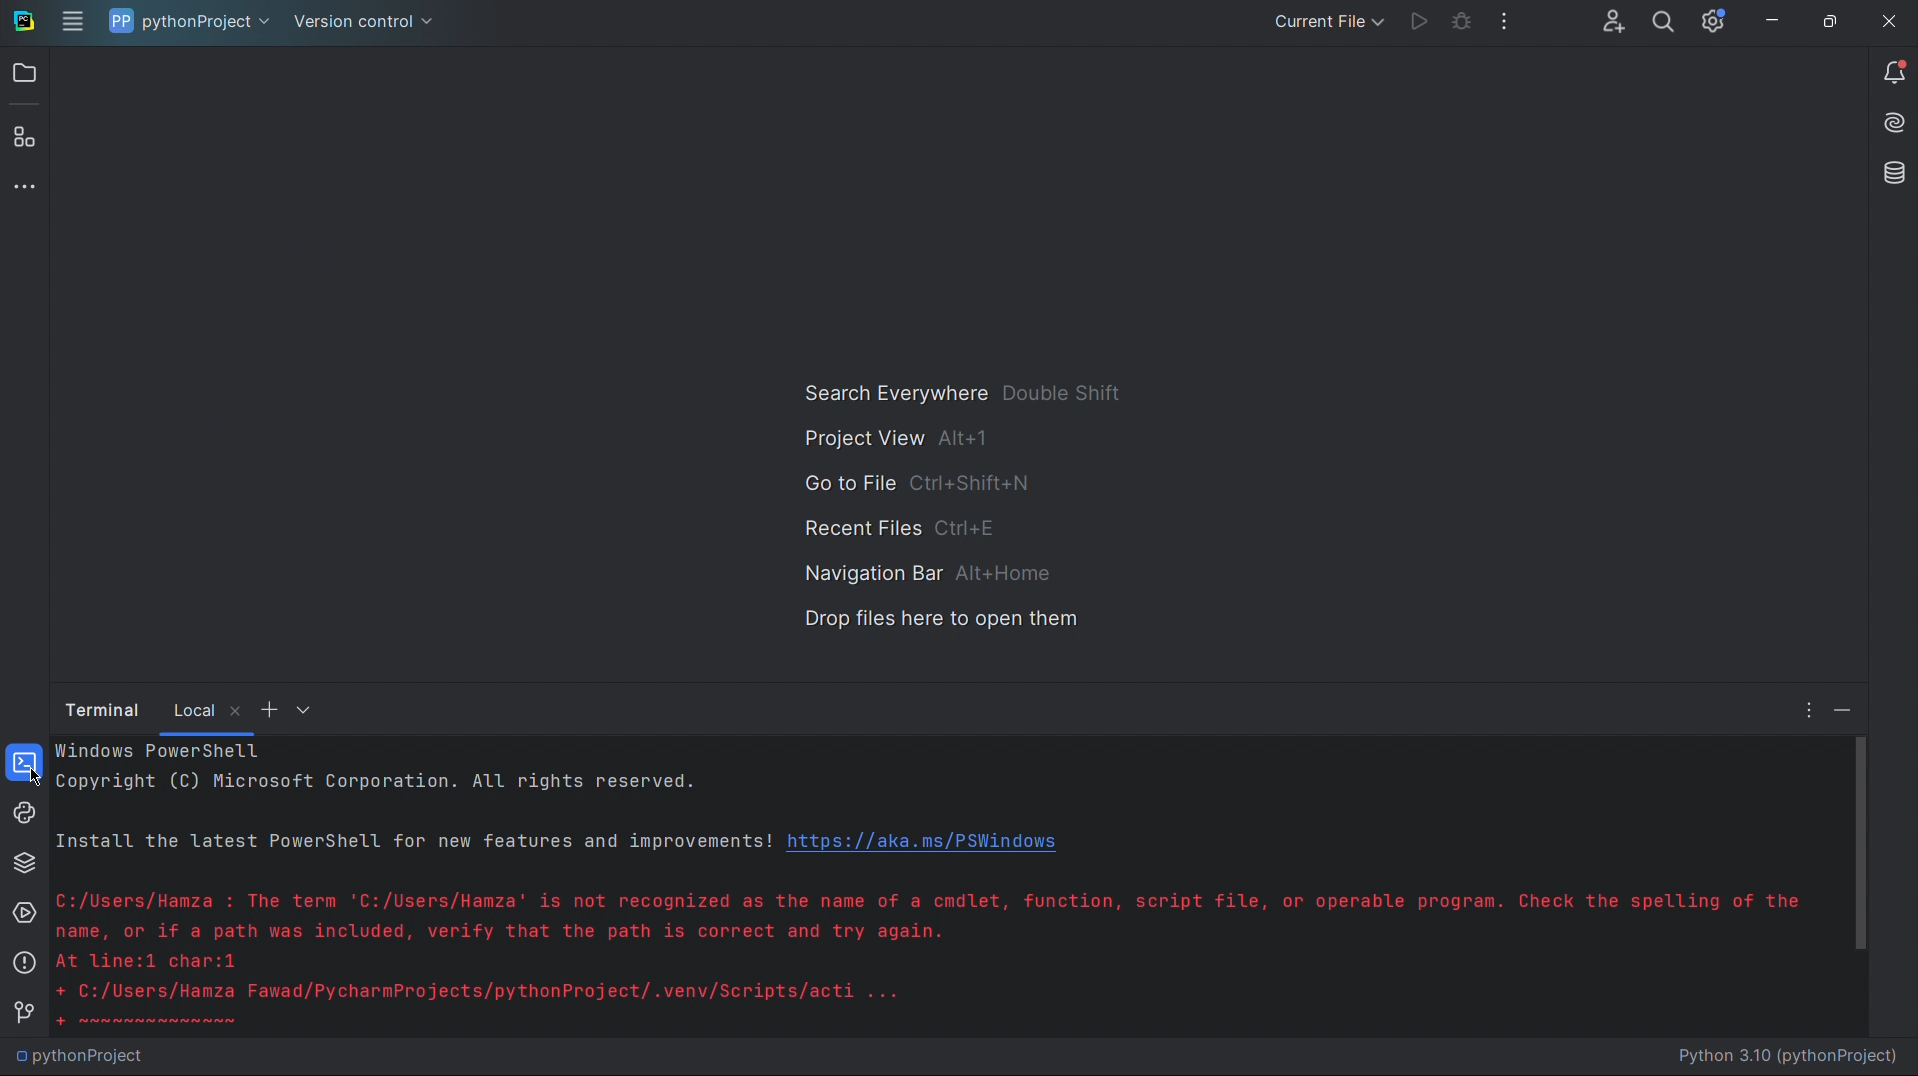 The image size is (1918, 1076). What do you see at coordinates (304, 710) in the screenshot?
I see `More options` at bounding box center [304, 710].